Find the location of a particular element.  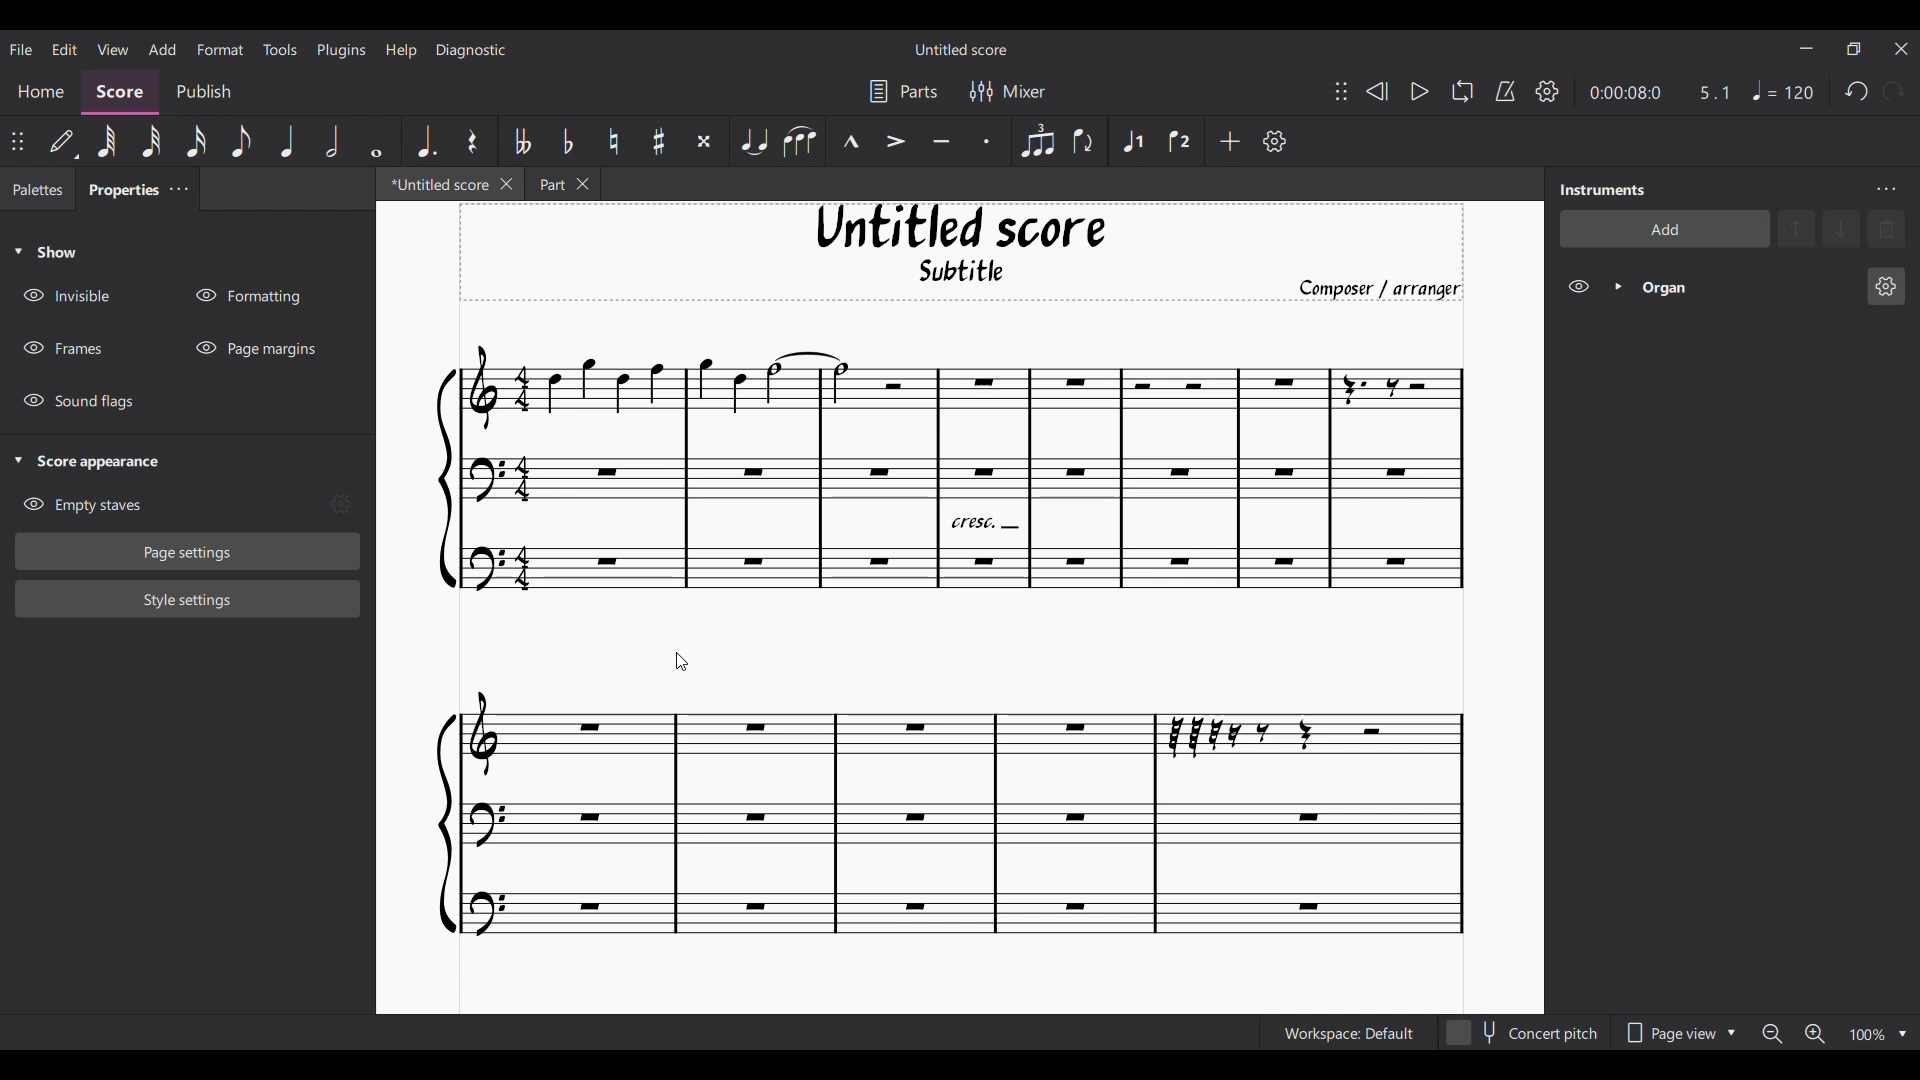

Staccato is located at coordinates (988, 141).